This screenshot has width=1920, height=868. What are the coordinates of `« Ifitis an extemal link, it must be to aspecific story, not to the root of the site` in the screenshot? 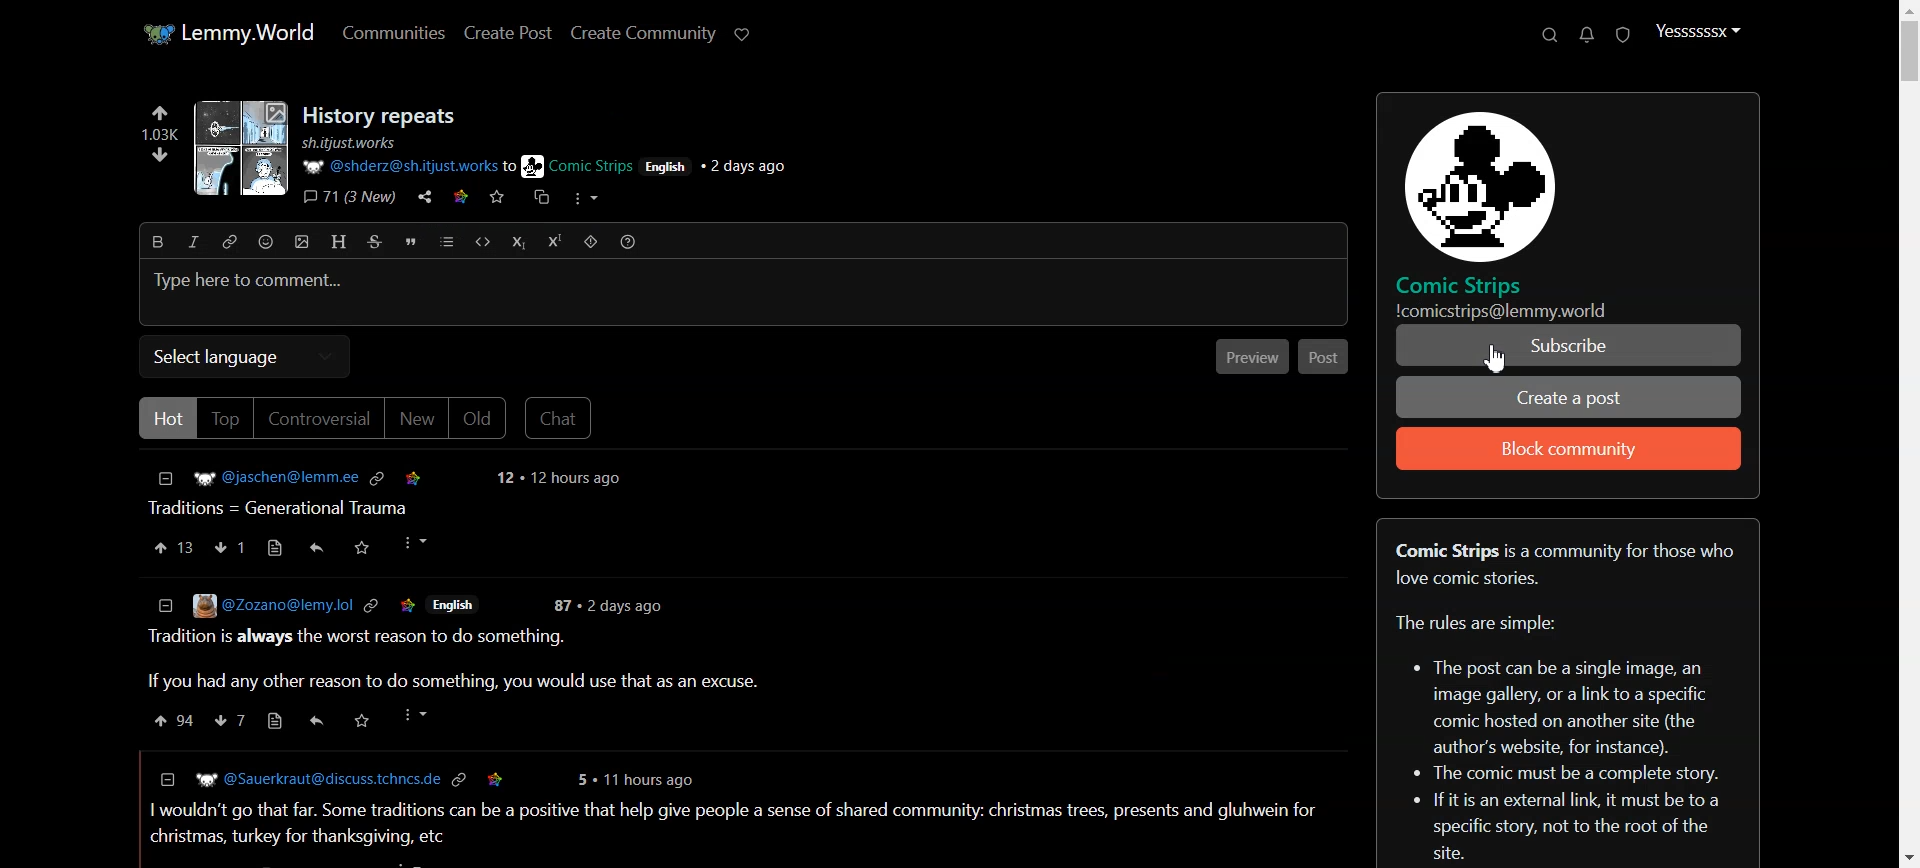 It's located at (1581, 827).